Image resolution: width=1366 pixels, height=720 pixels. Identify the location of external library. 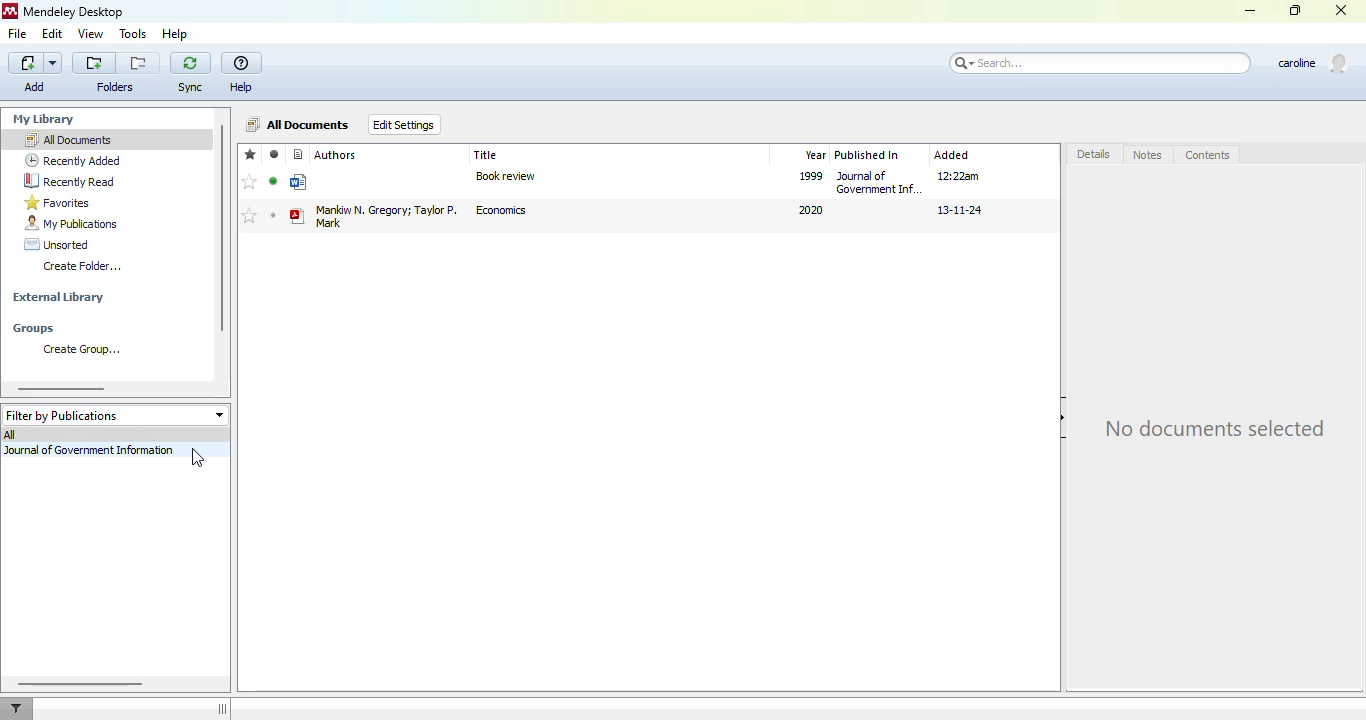
(59, 297).